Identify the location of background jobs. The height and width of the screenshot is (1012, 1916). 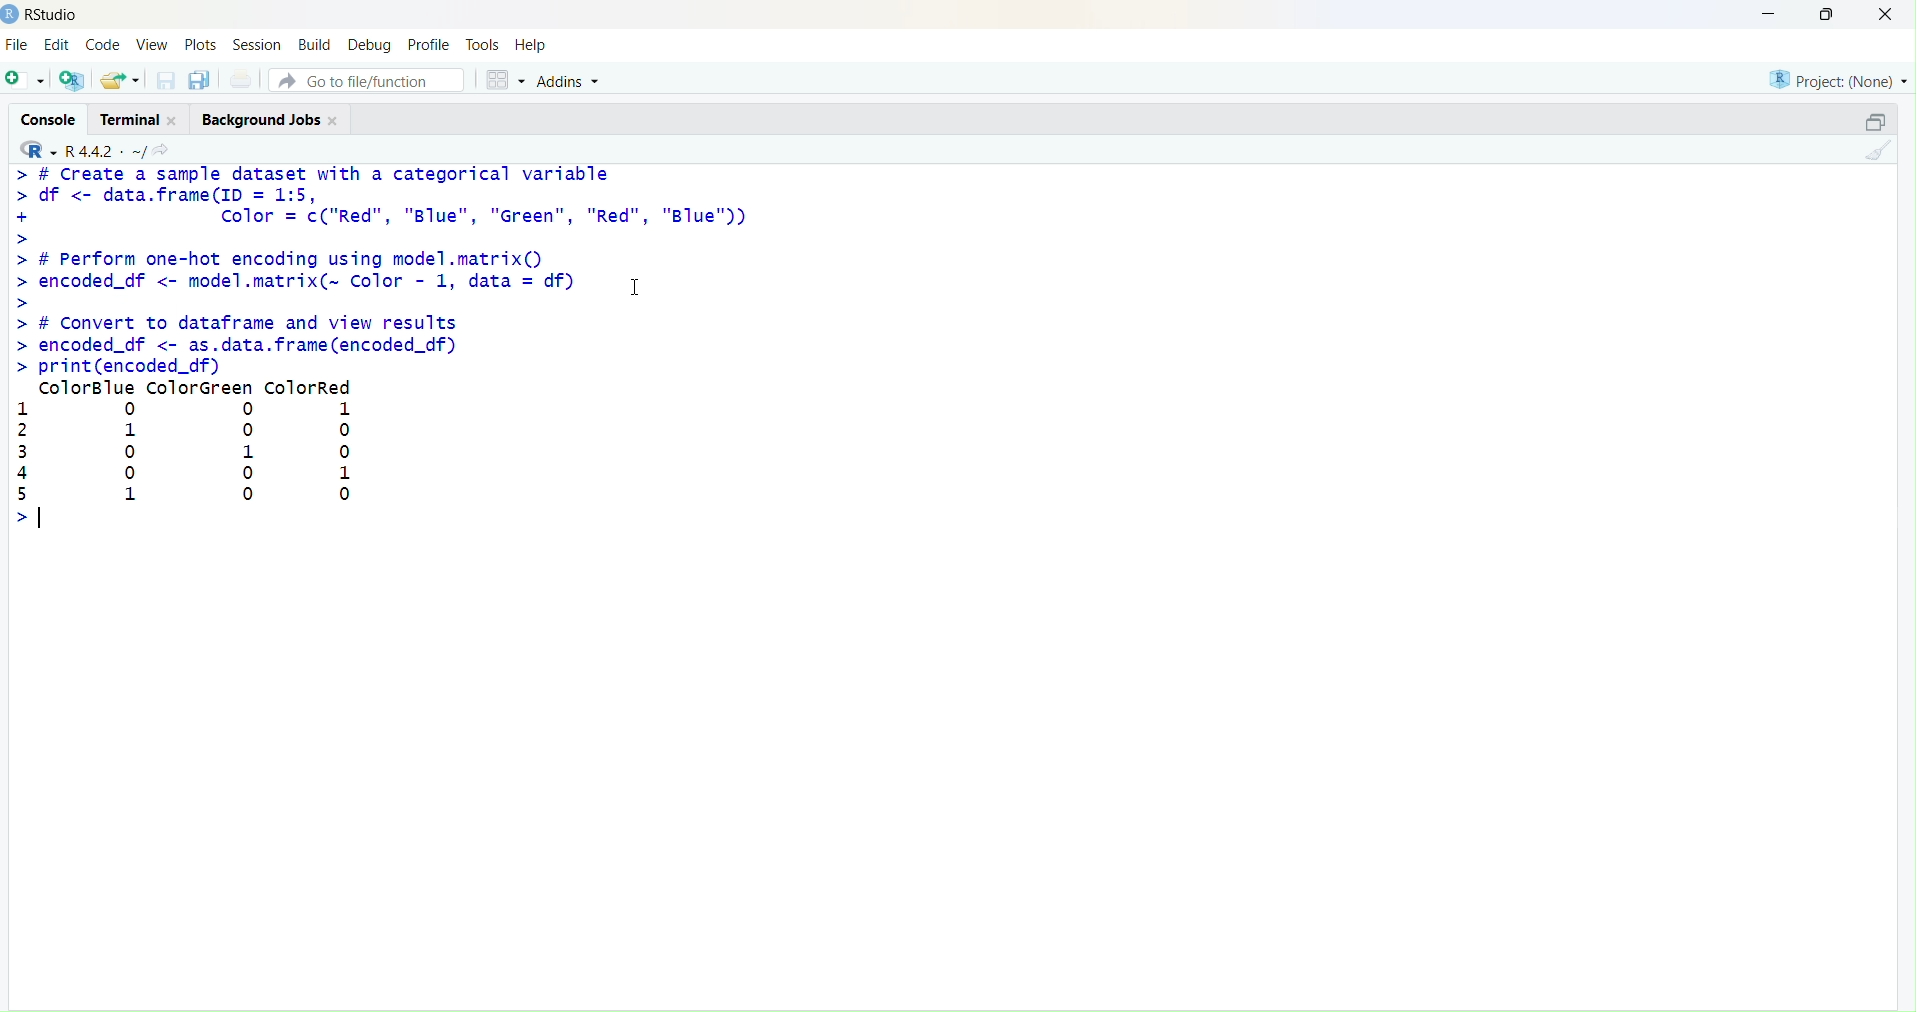
(263, 121).